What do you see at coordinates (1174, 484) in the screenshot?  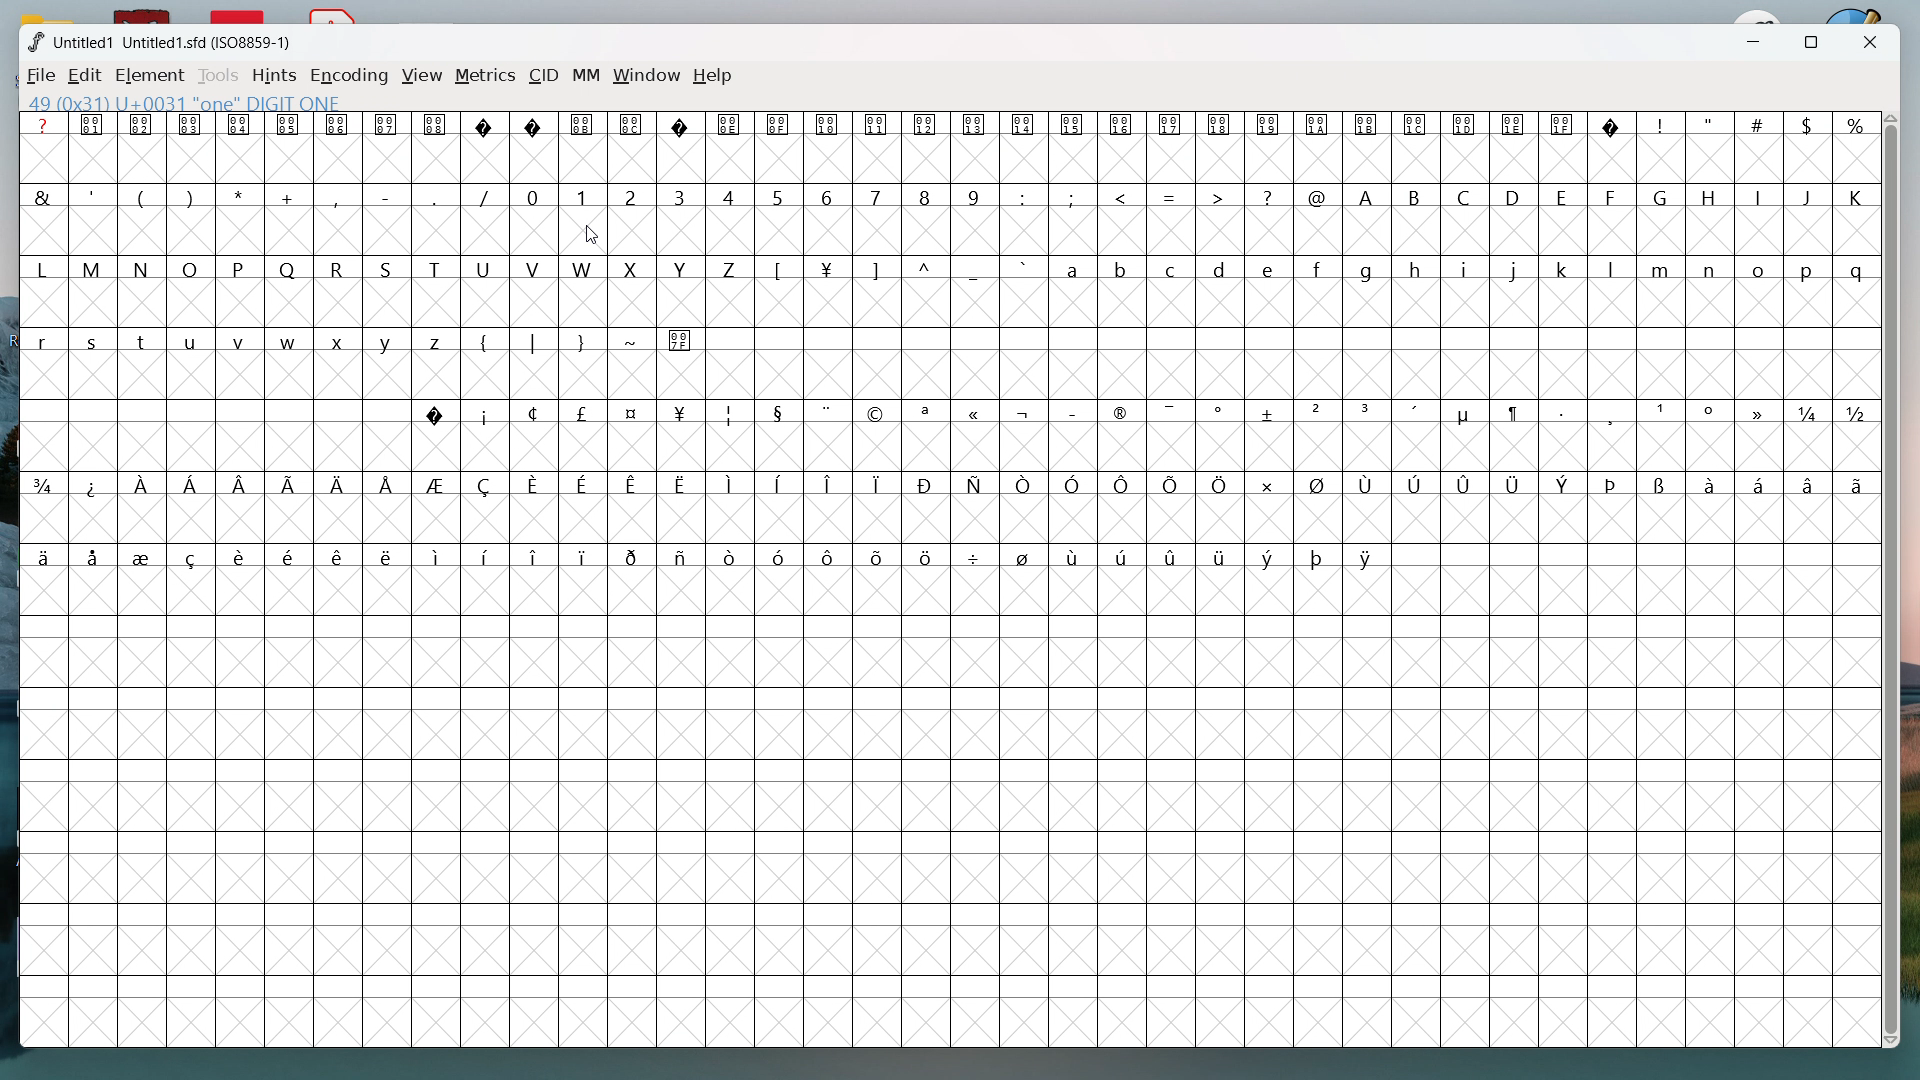 I see `symbol` at bounding box center [1174, 484].